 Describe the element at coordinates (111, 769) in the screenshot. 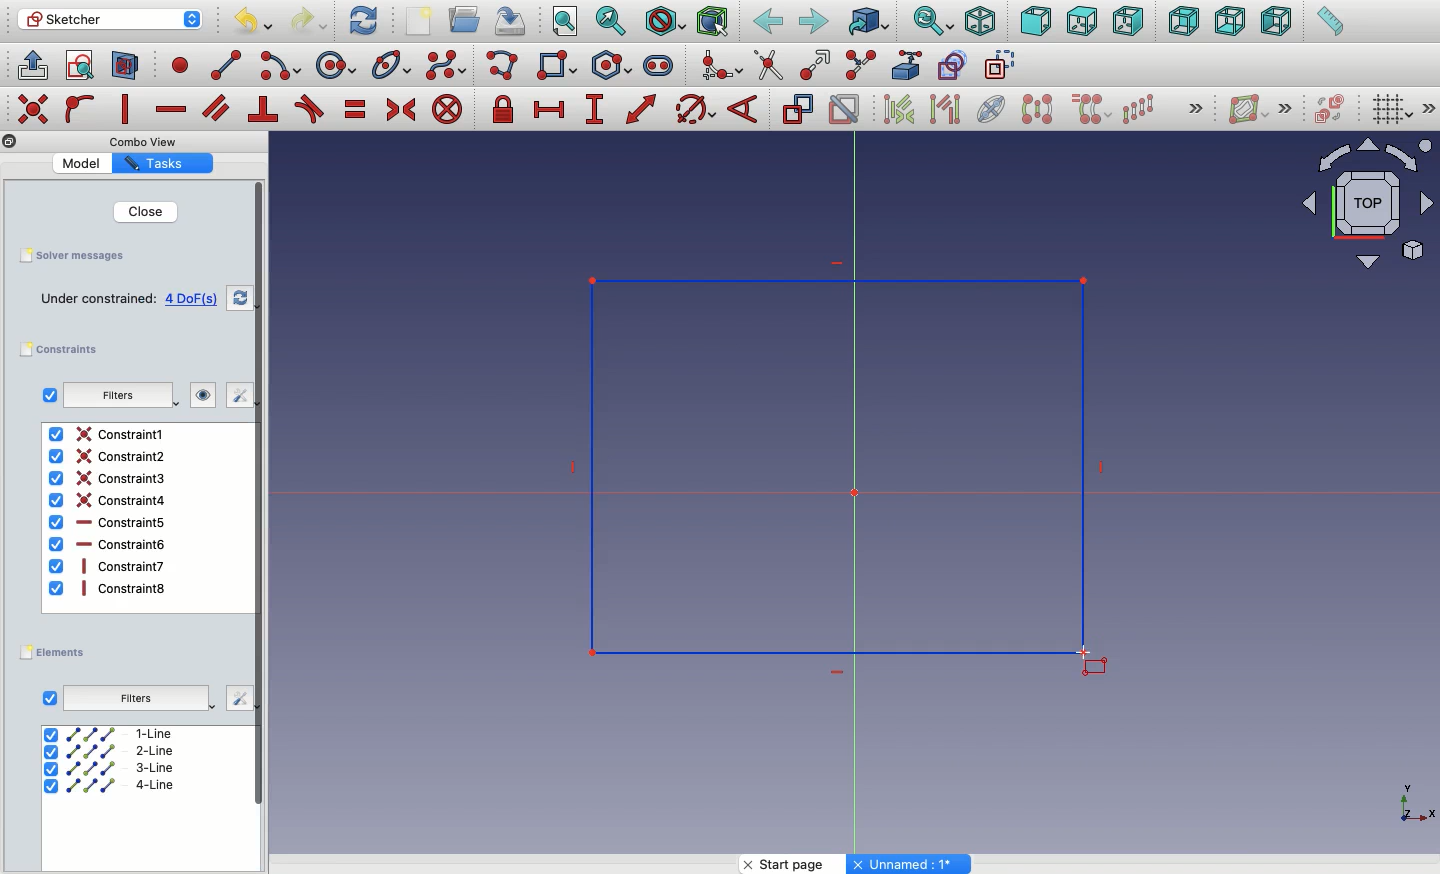

I see `3-line` at that location.